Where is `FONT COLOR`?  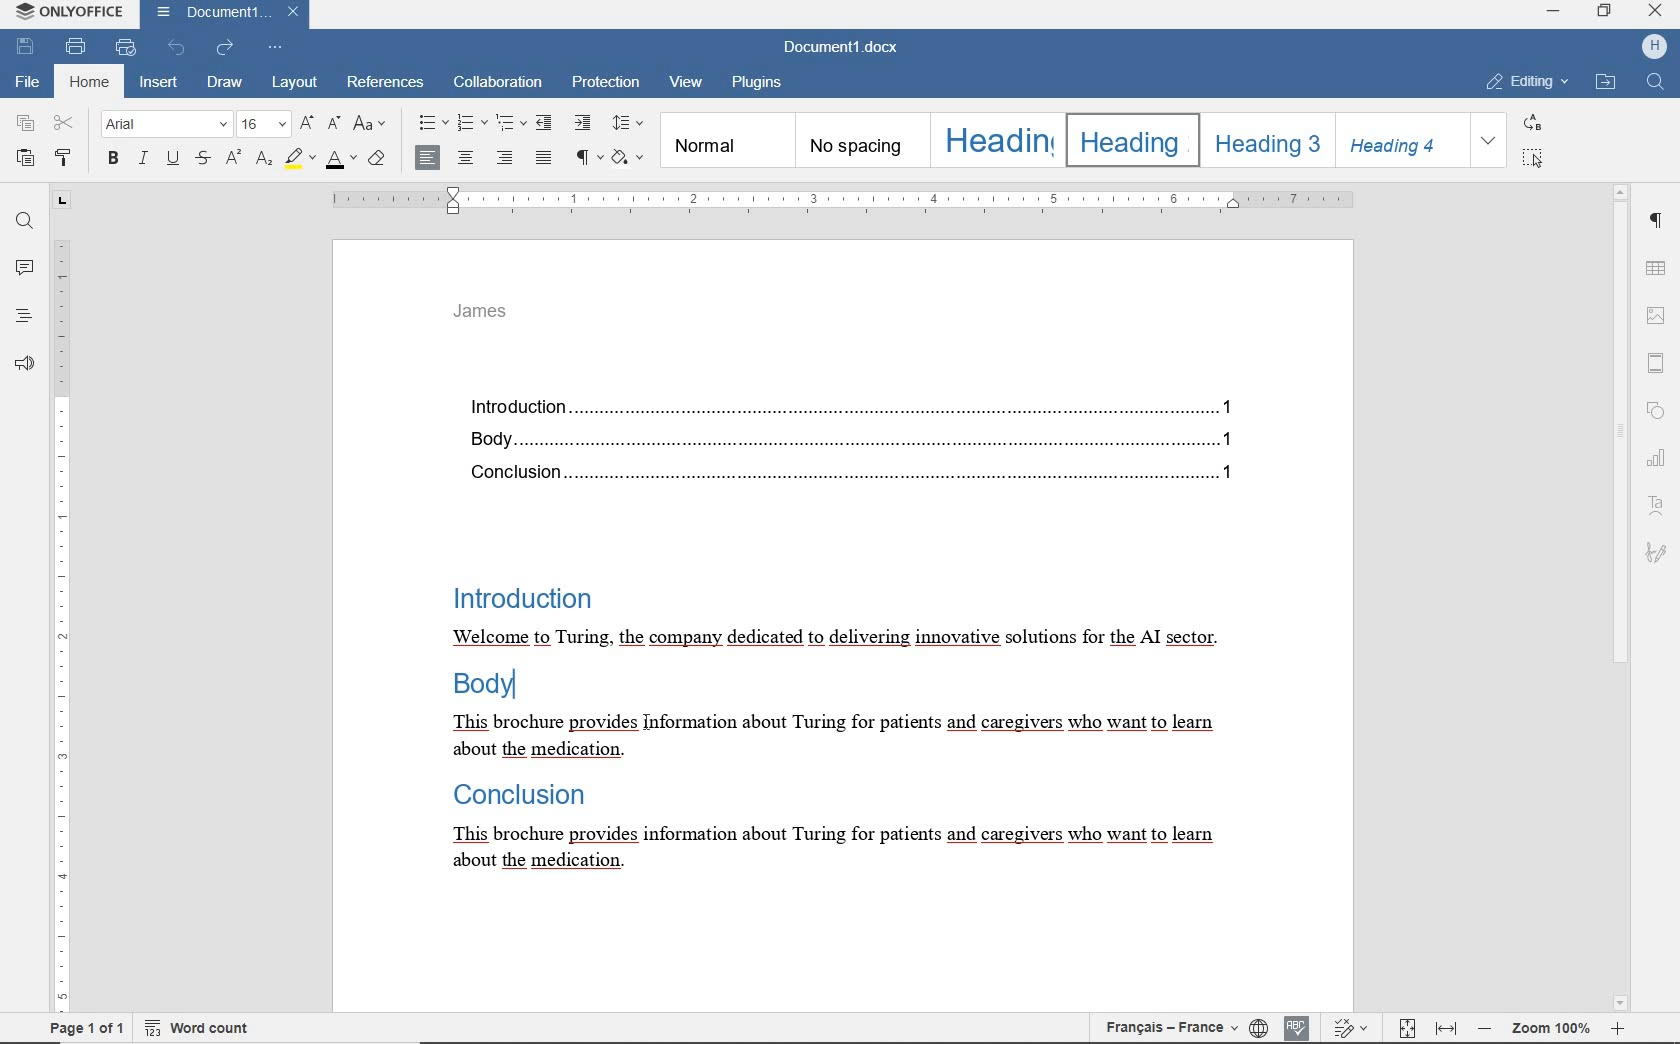 FONT COLOR is located at coordinates (341, 163).